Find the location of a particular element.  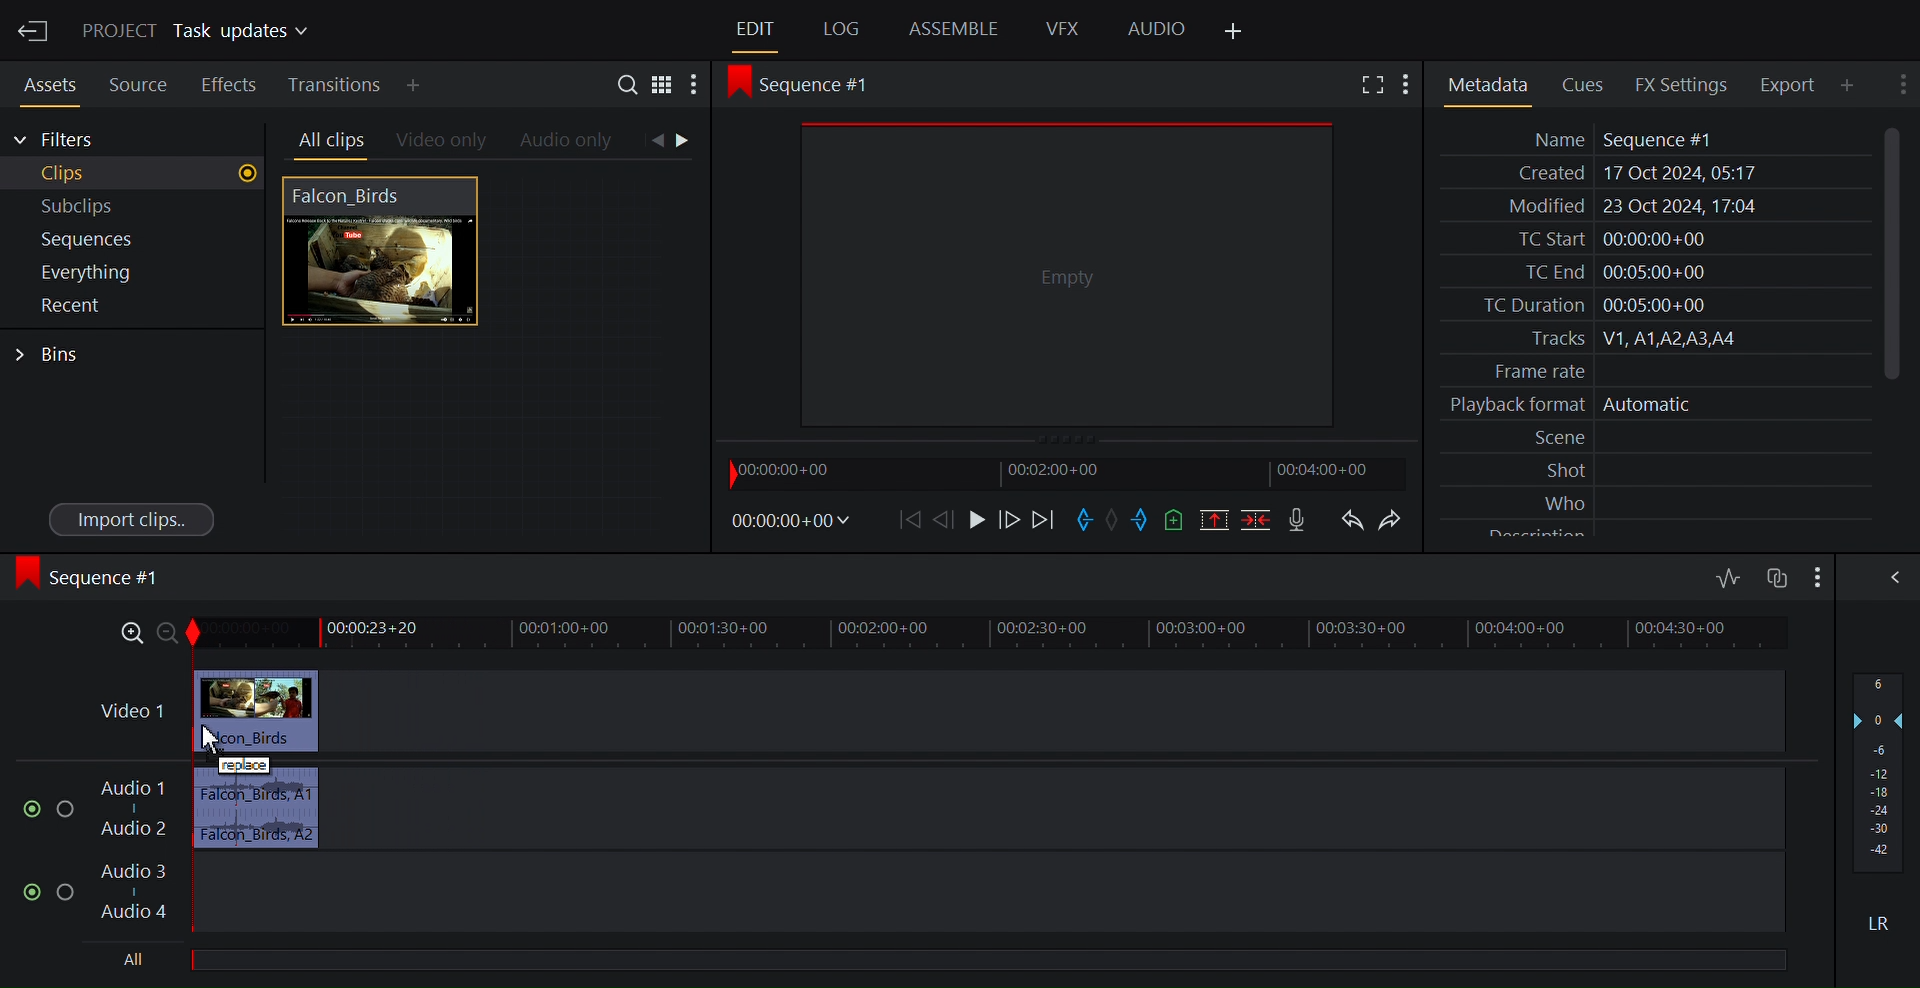

Show settings menu is located at coordinates (693, 87).